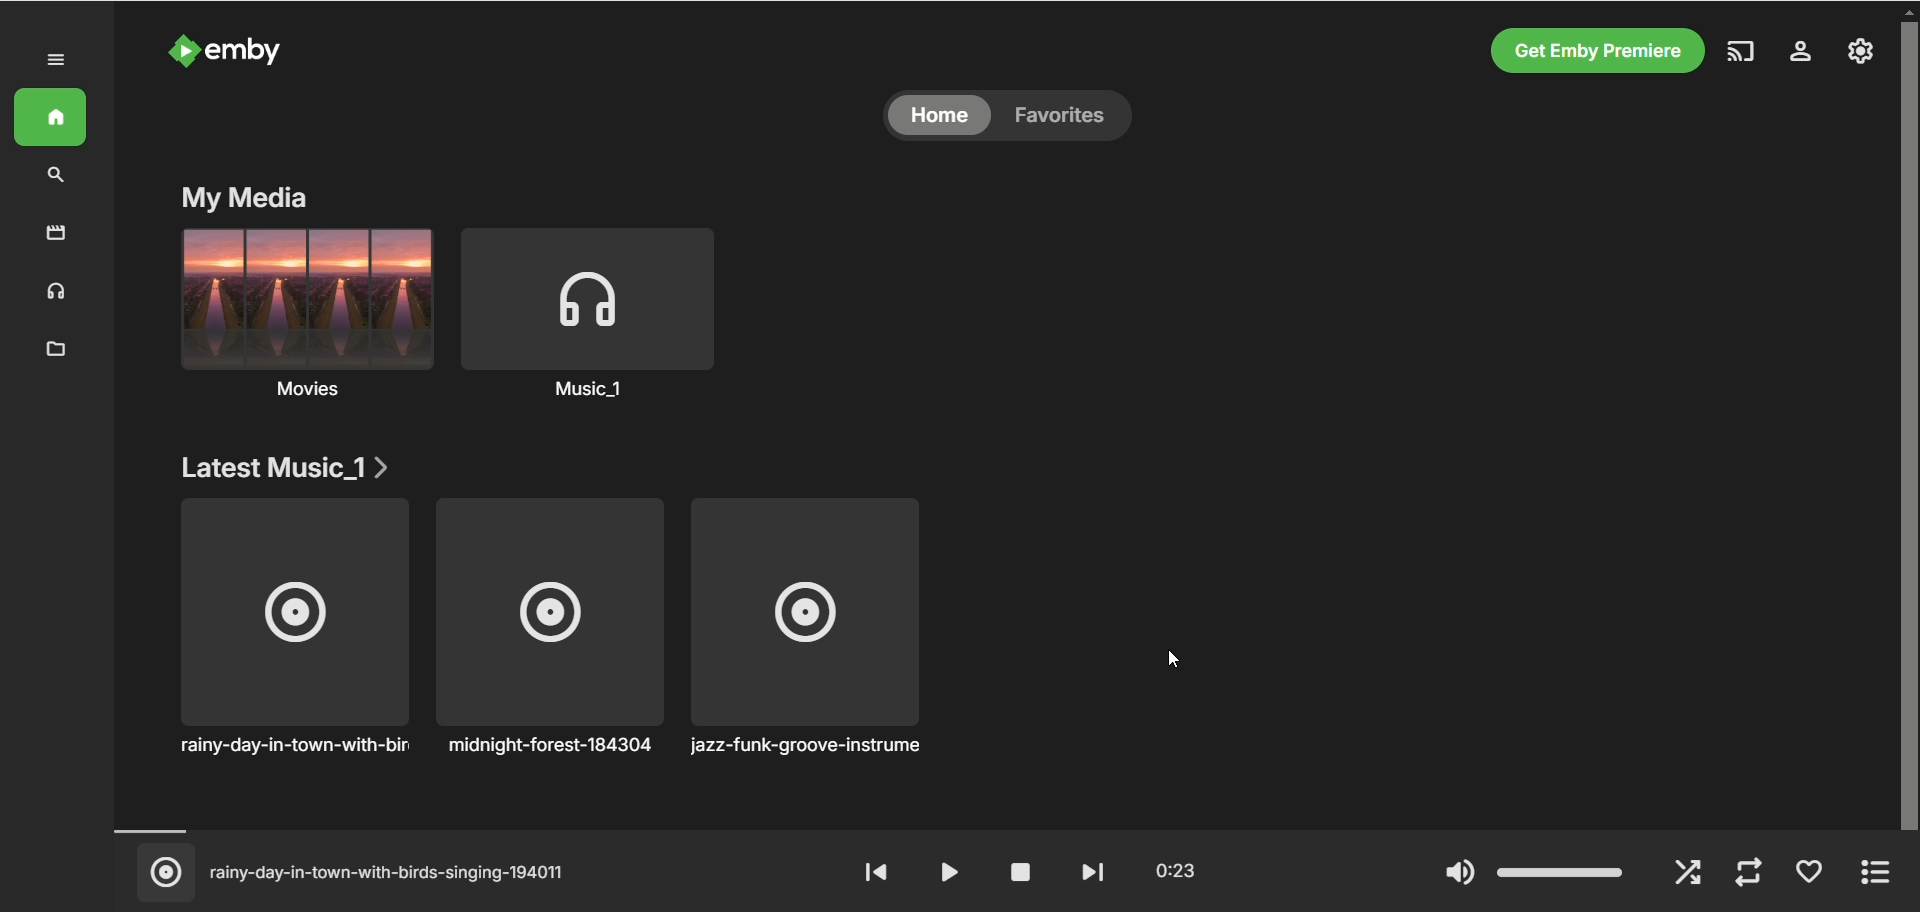 The image size is (1920, 912). What do you see at coordinates (1091, 876) in the screenshot?
I see `fast forward` at bounding box center [1091, 876].